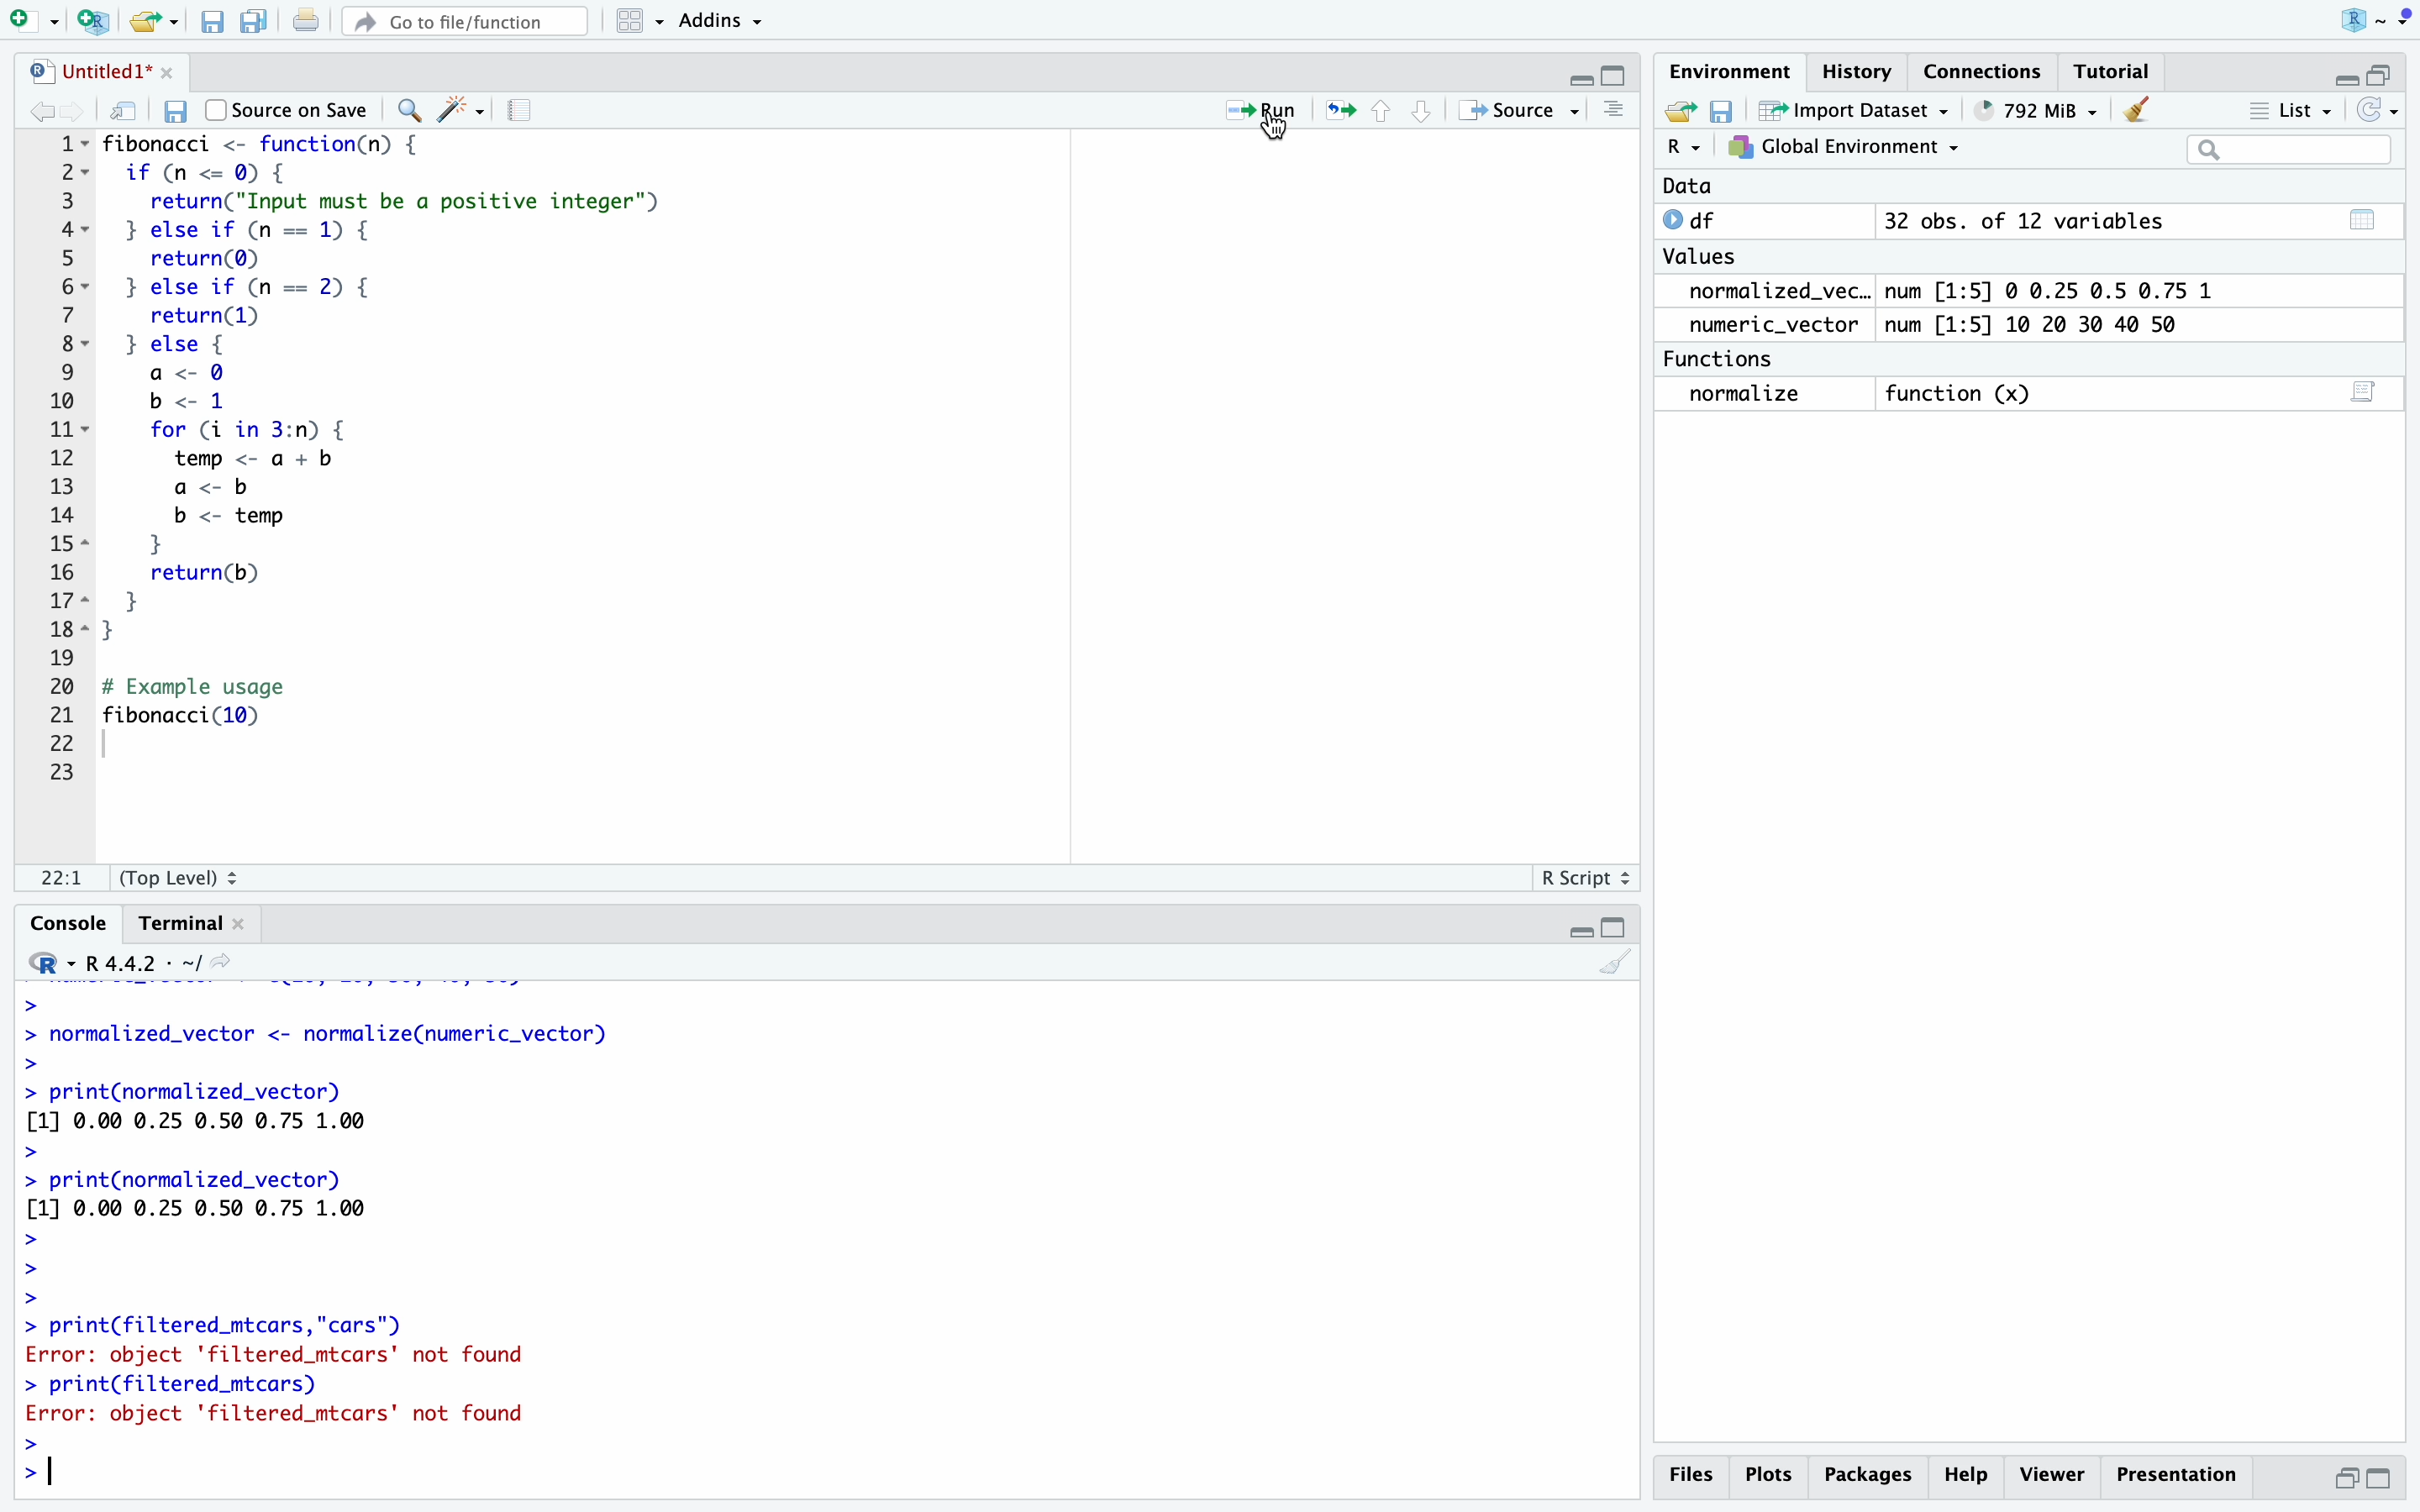 This screenshot has height=1512, width=2420. I want to click on viewer, so click(2053, 1474).